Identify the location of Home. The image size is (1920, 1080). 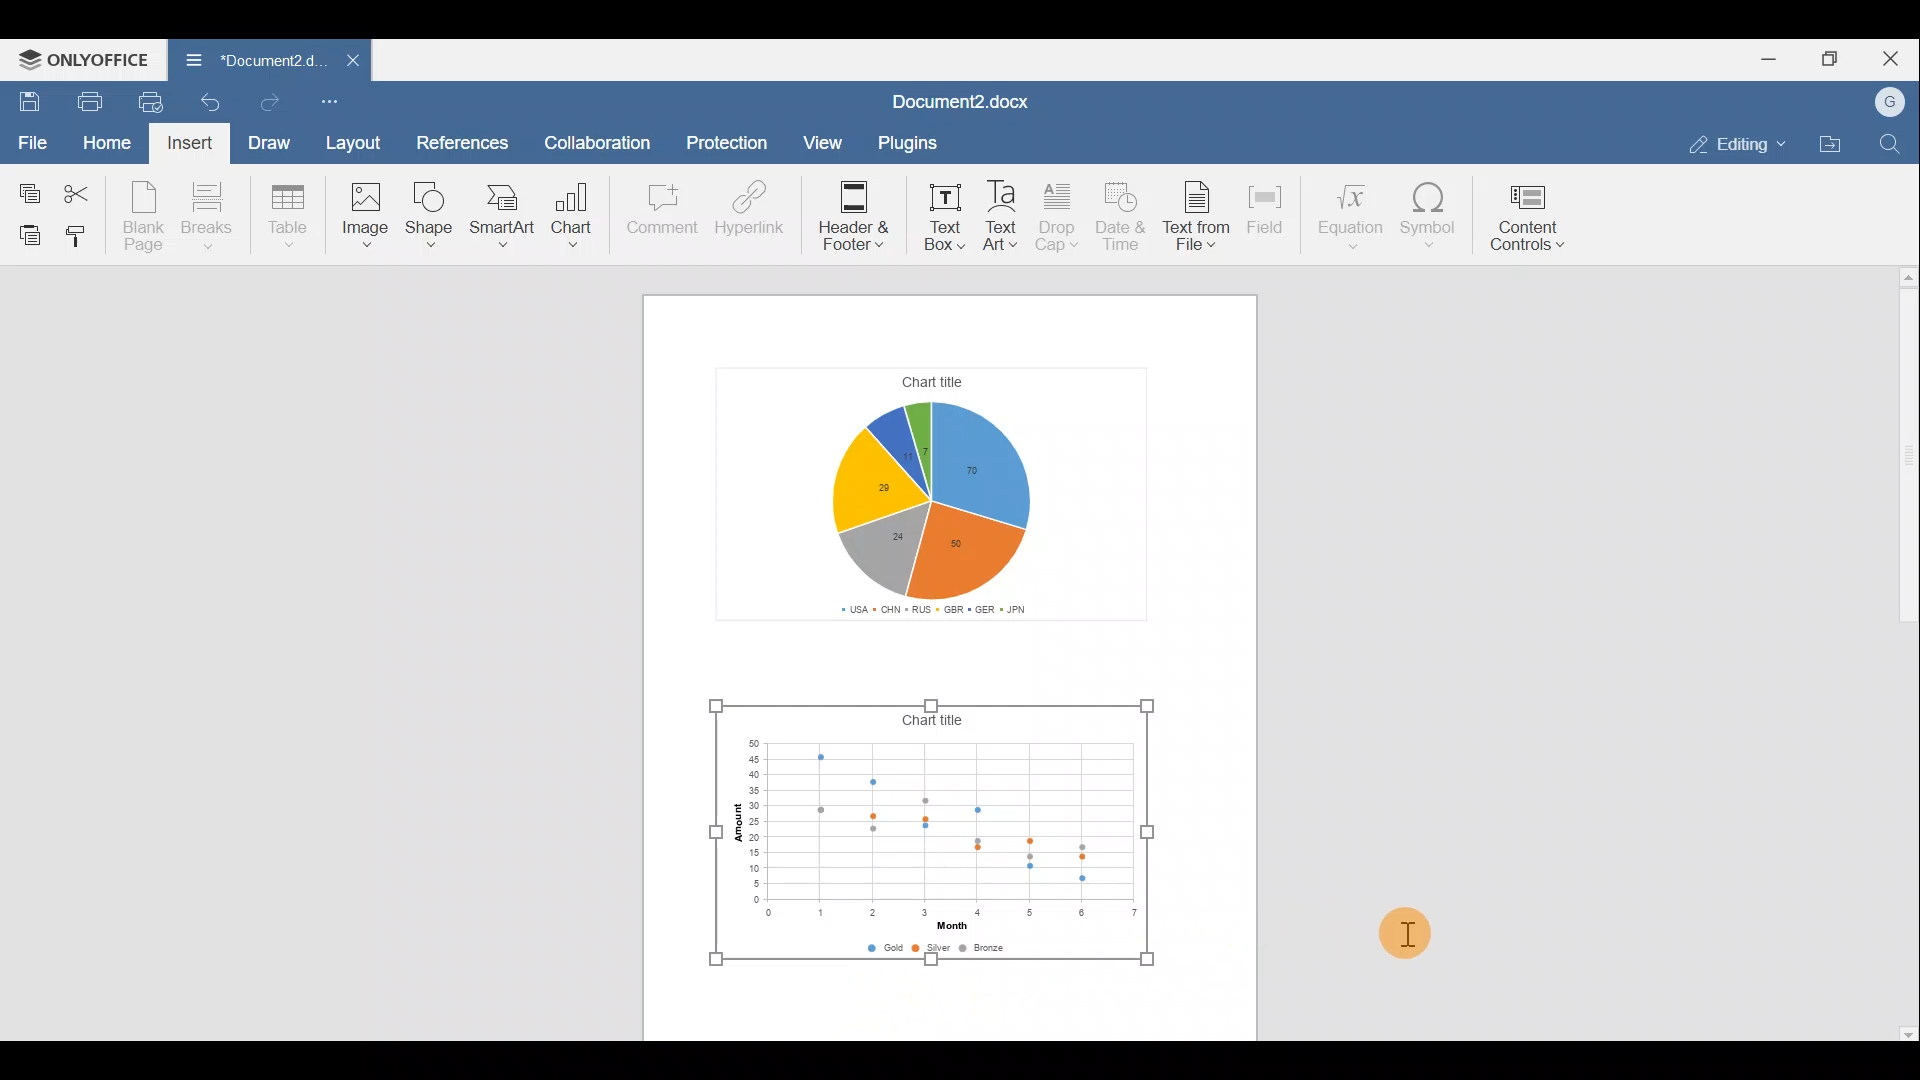
(107, 143).